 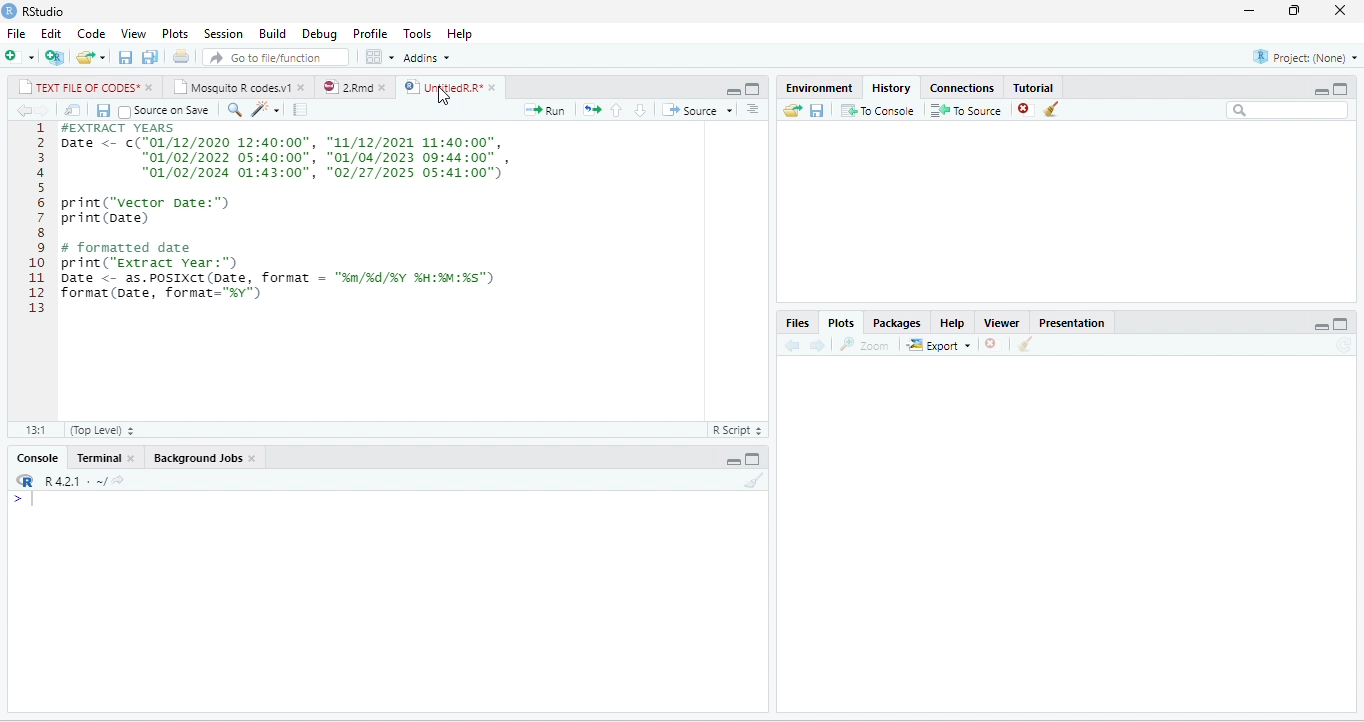 What do you see at coordinates (841, 322) in the screenshot?
I see `Plots` at bounding box center [841, 322].